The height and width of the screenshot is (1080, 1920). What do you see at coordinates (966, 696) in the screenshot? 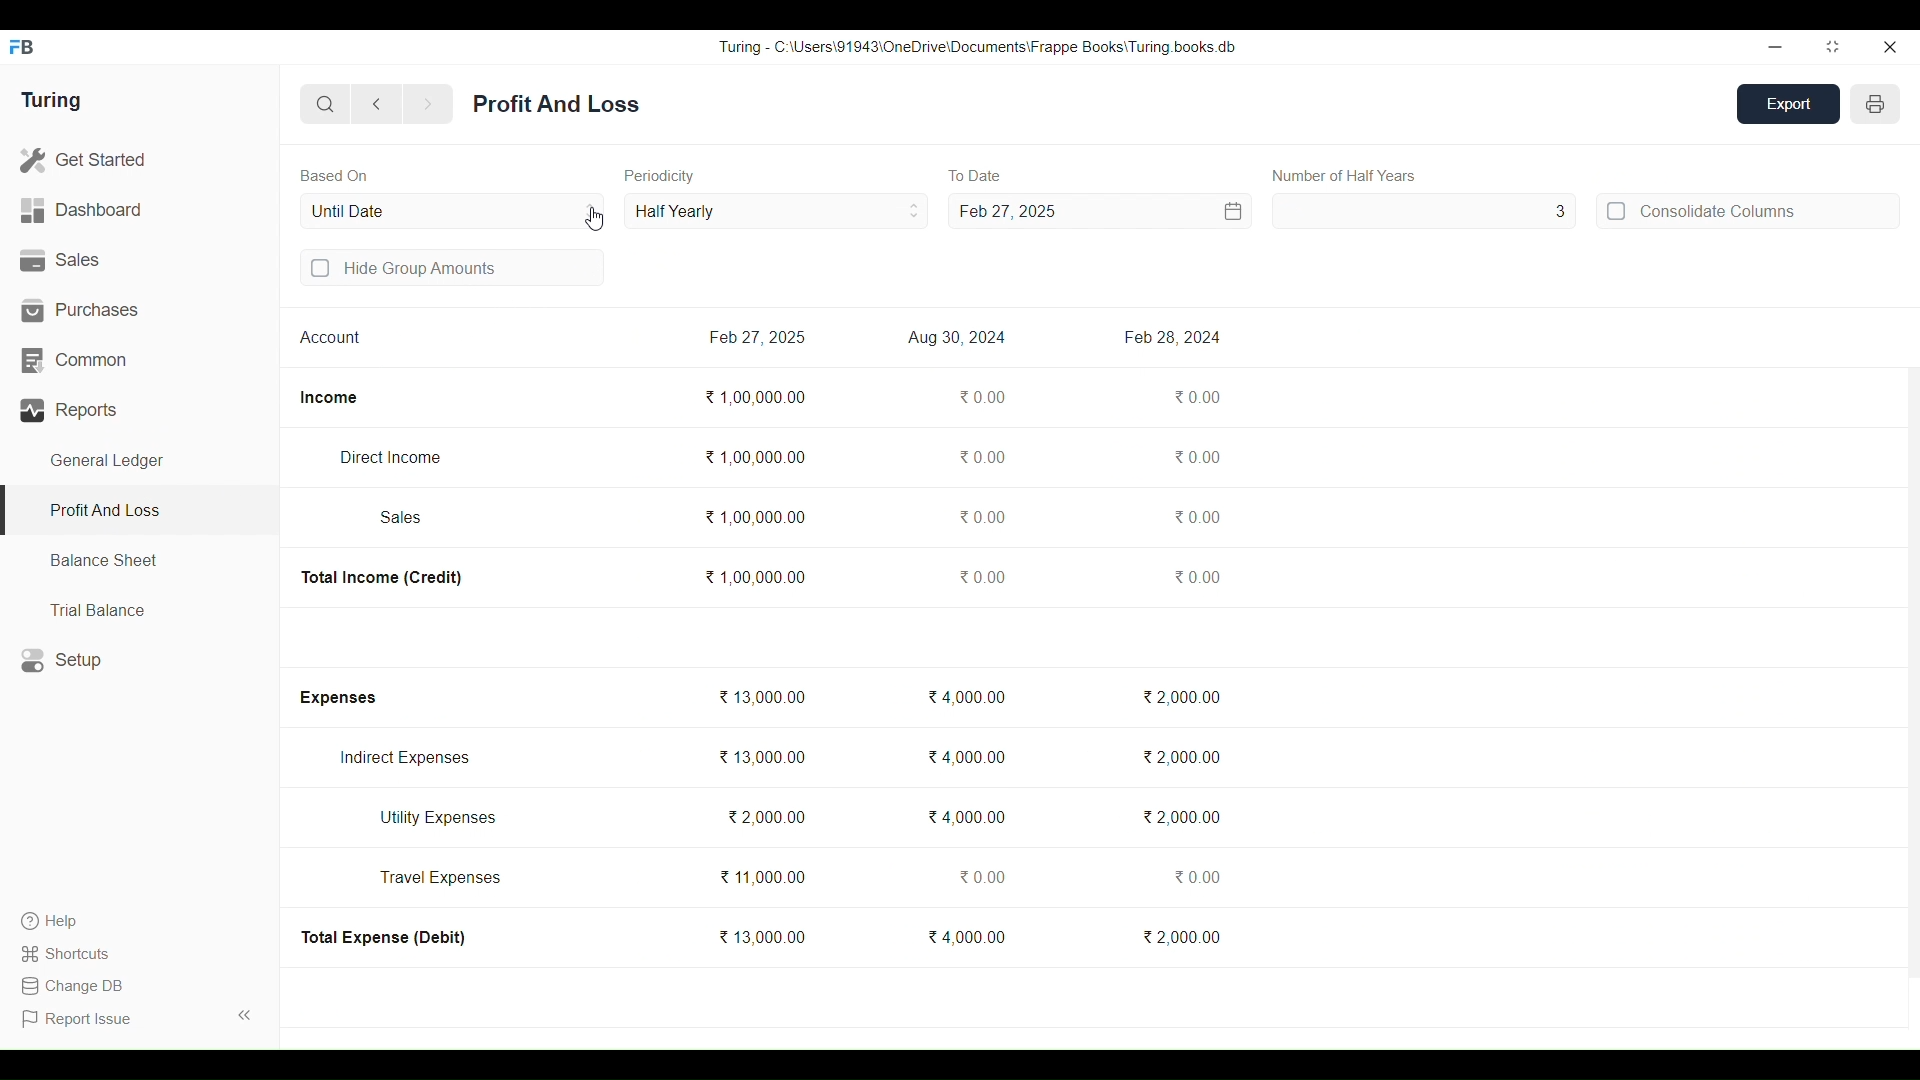
I see `4,000.00` at bounding box center [966, 696].